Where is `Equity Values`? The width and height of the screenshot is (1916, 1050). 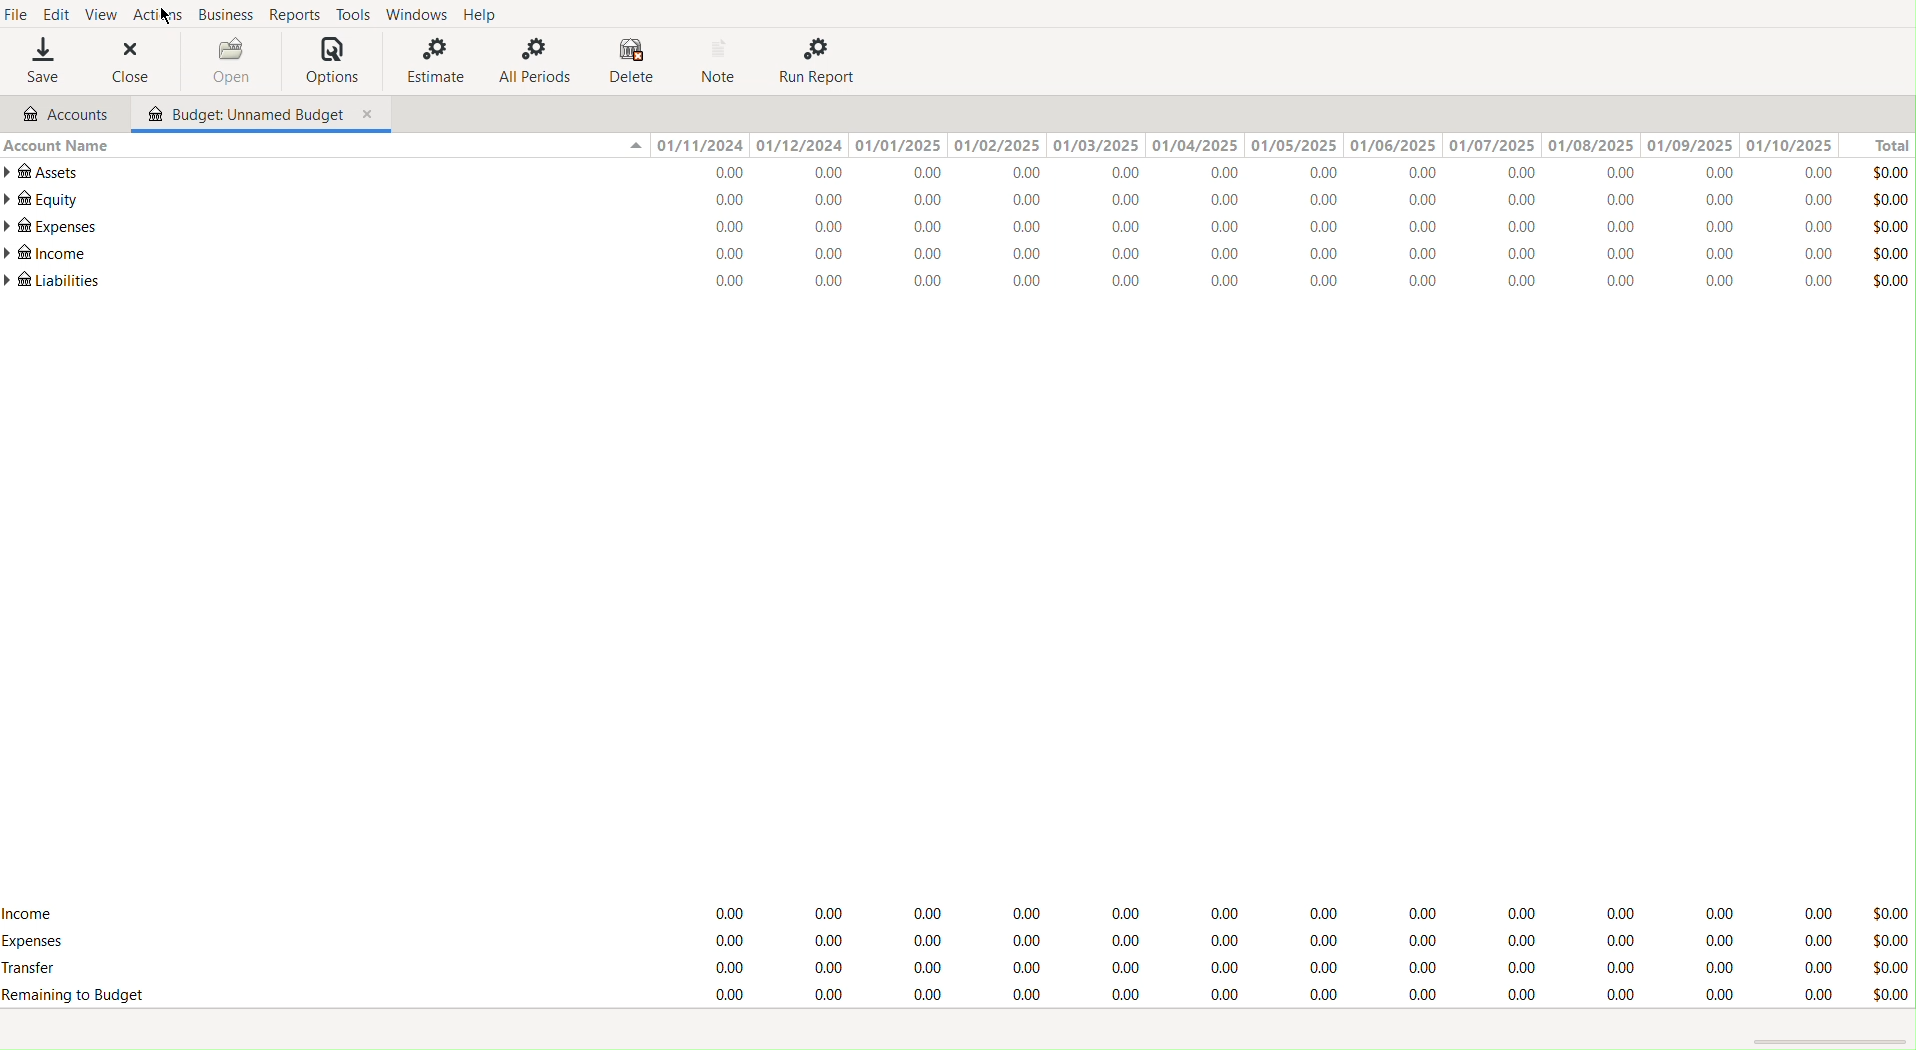 Equity Values is located at coordinates (1275, 202).